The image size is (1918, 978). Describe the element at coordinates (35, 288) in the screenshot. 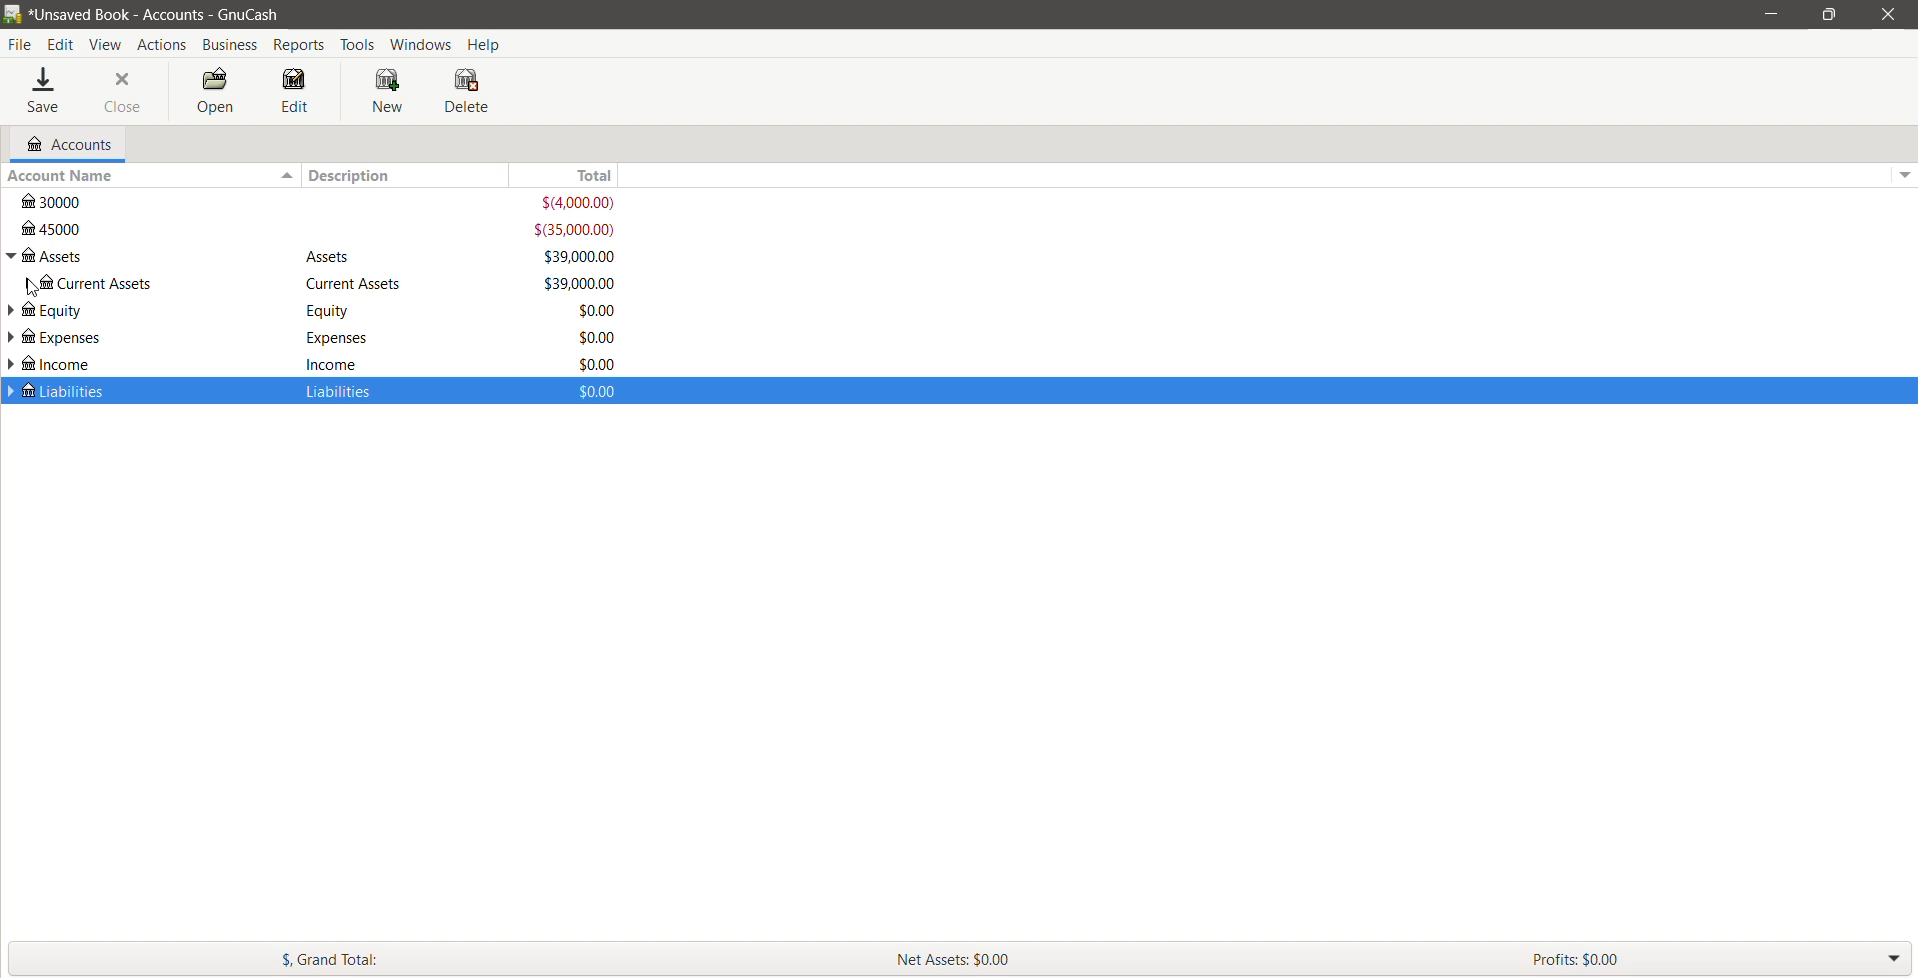

I see `cursor` at that location.